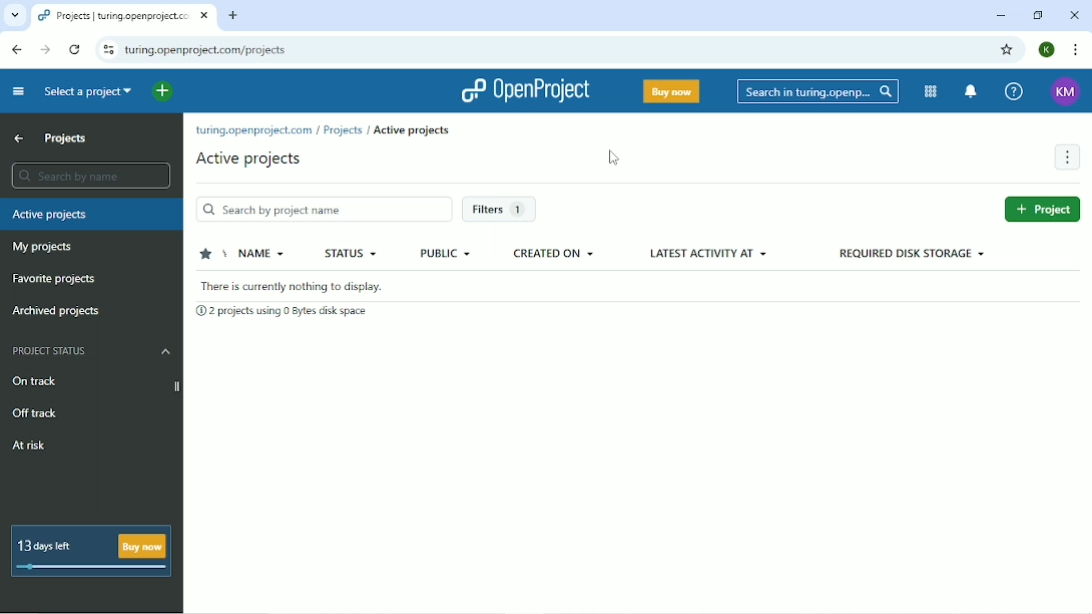 The image size is (1092, 614). I want to click on Active projects, so click(50, 215).